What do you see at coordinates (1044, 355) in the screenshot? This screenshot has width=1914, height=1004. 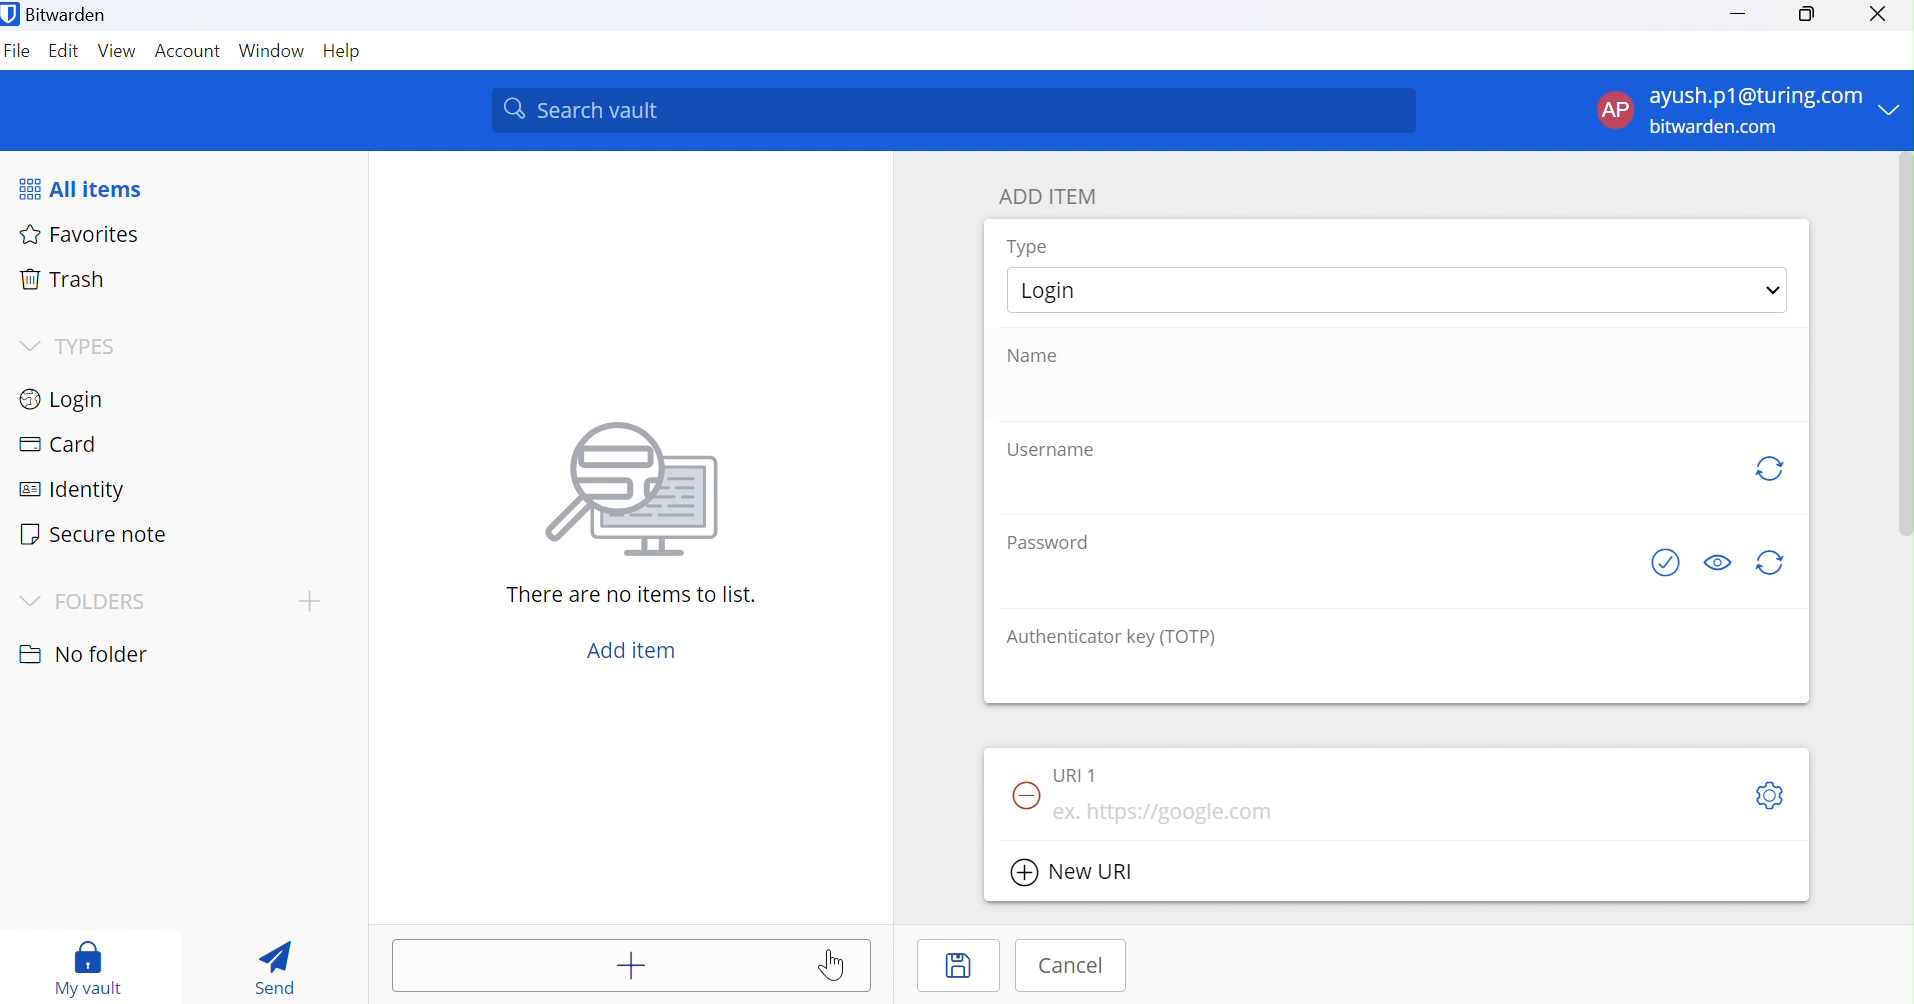 I see `Name` at bounding box center [1044, 355].